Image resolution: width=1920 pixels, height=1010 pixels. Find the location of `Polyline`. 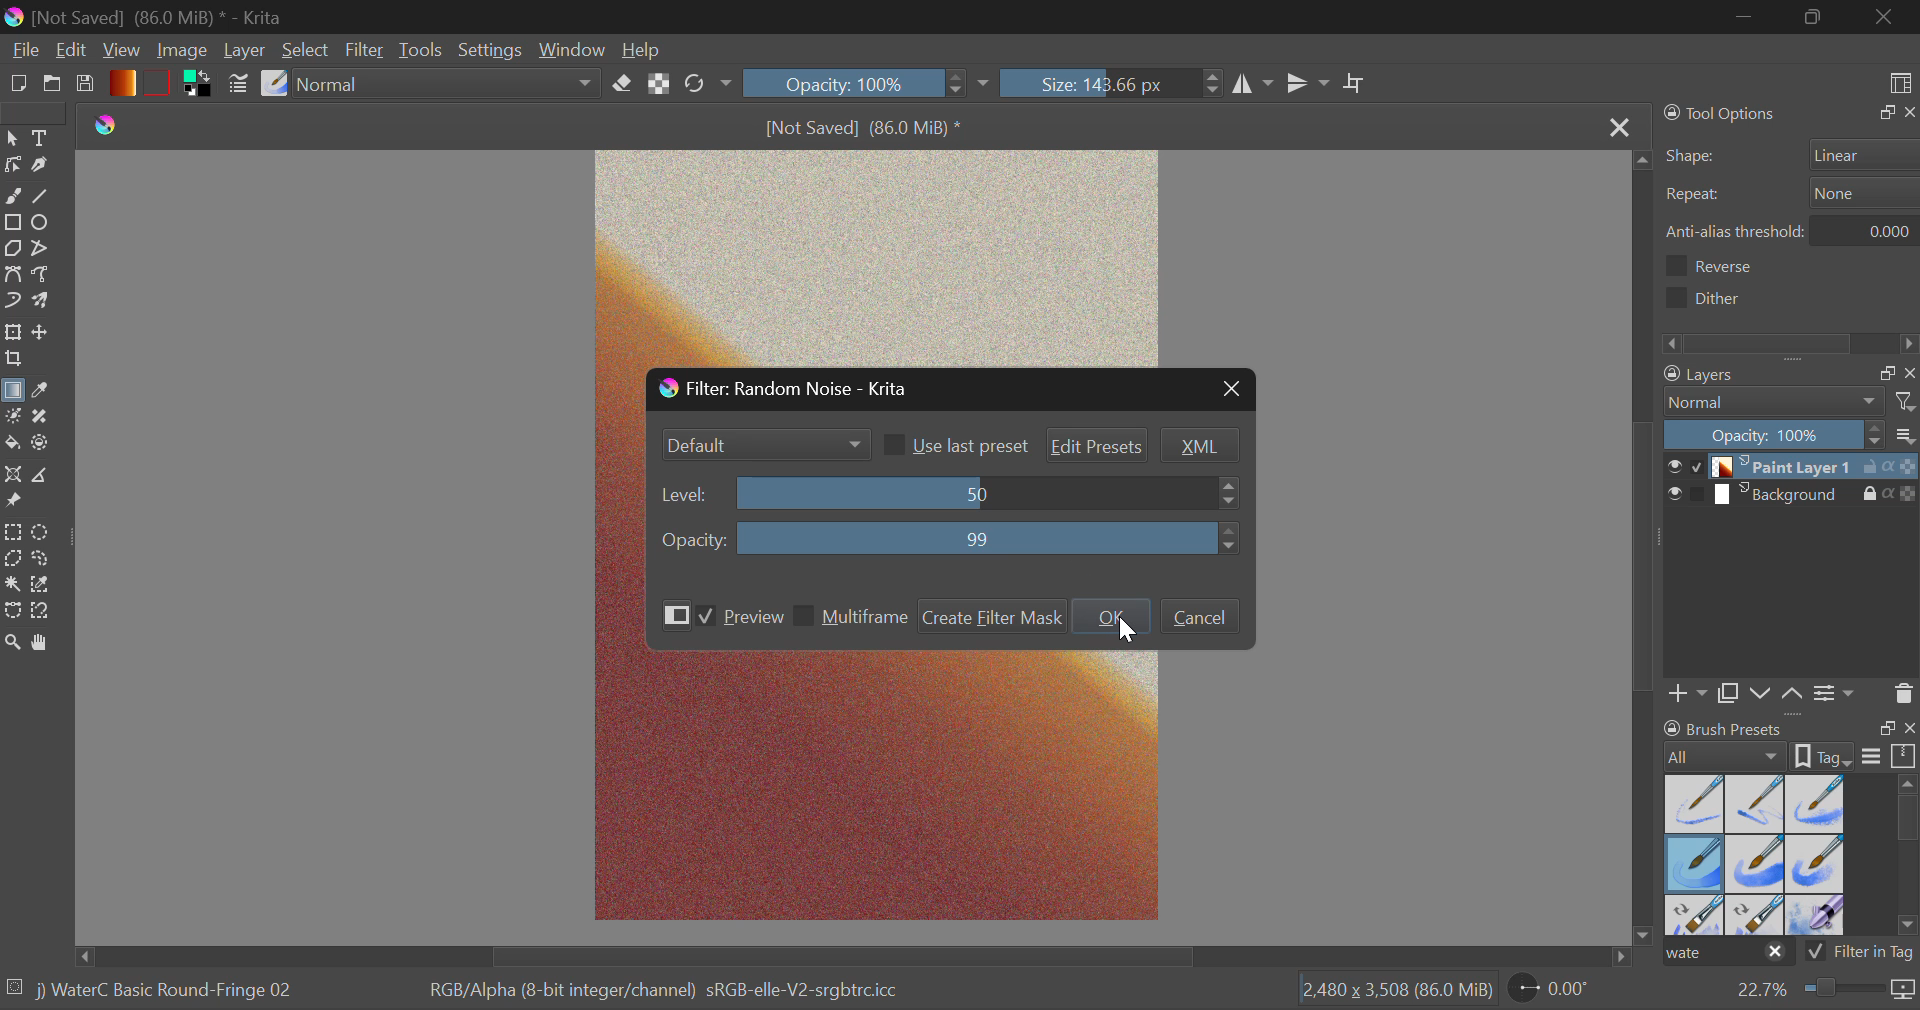

Polyline is located at coordinates (43, 249).